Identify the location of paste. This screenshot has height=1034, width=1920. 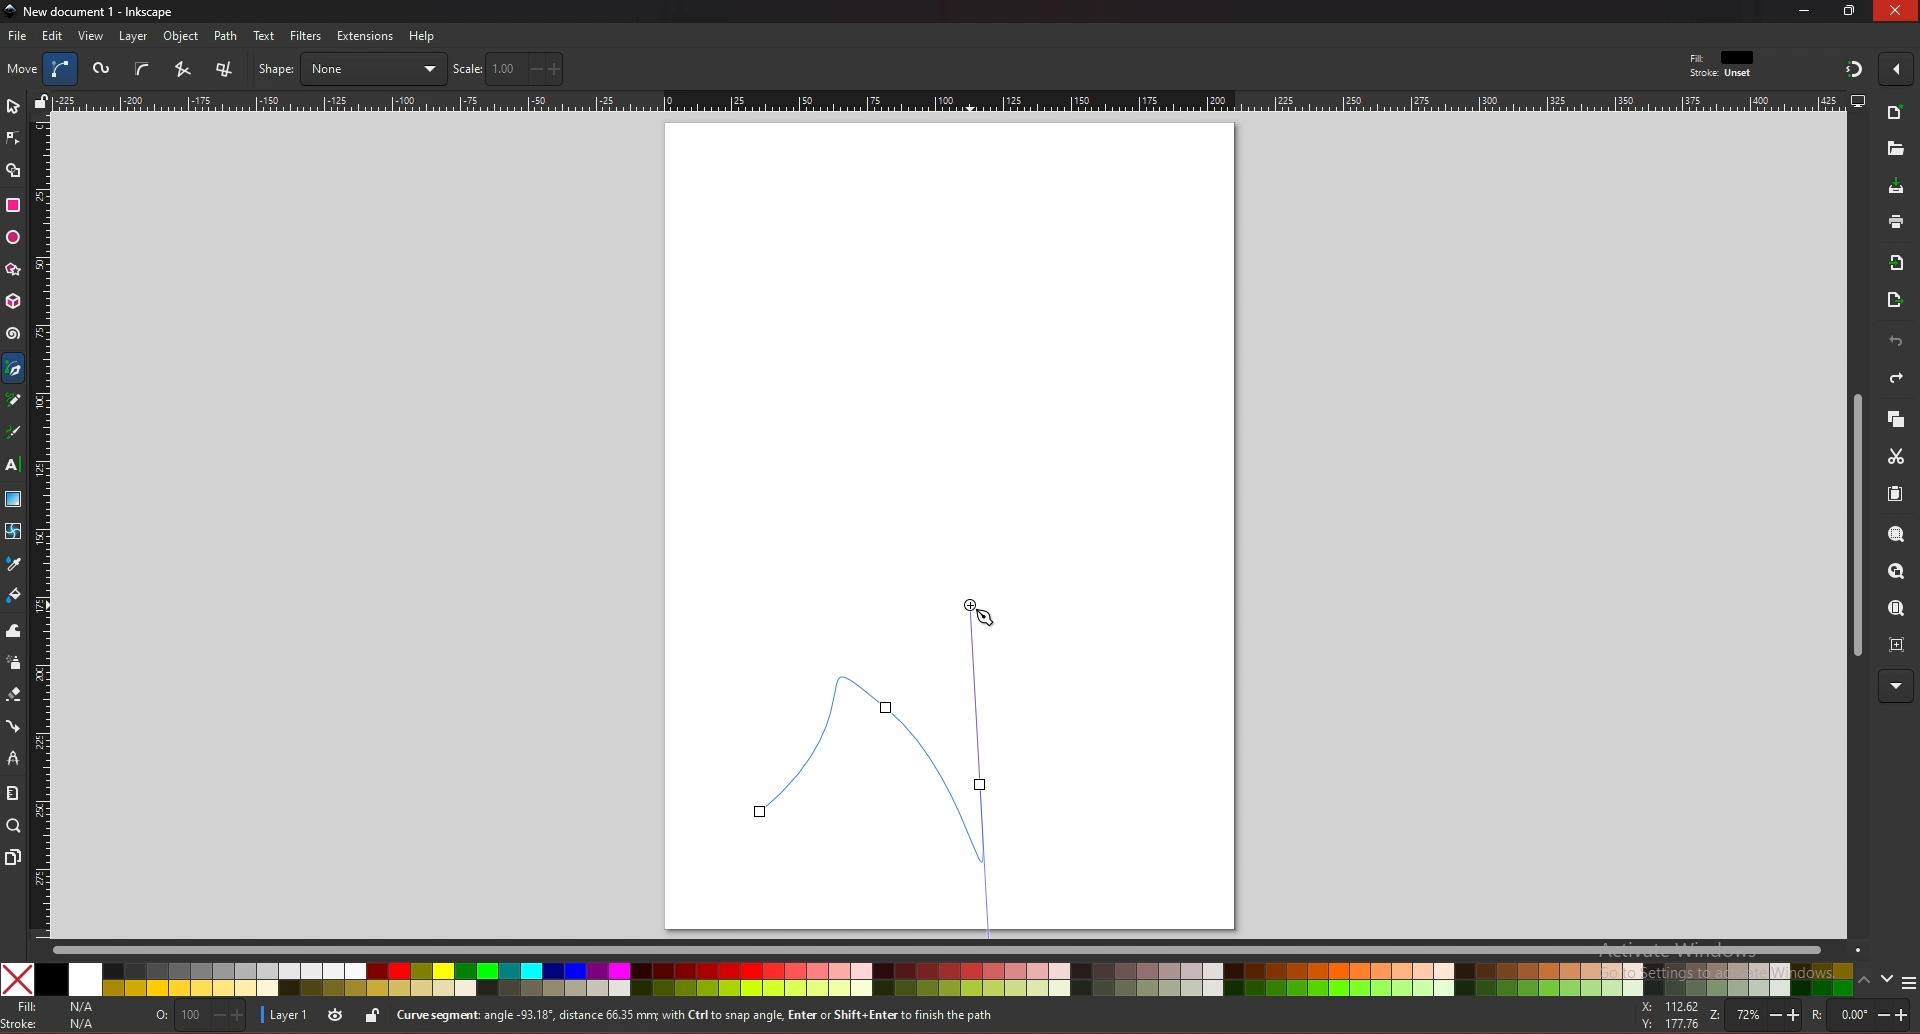
(1895, 495).